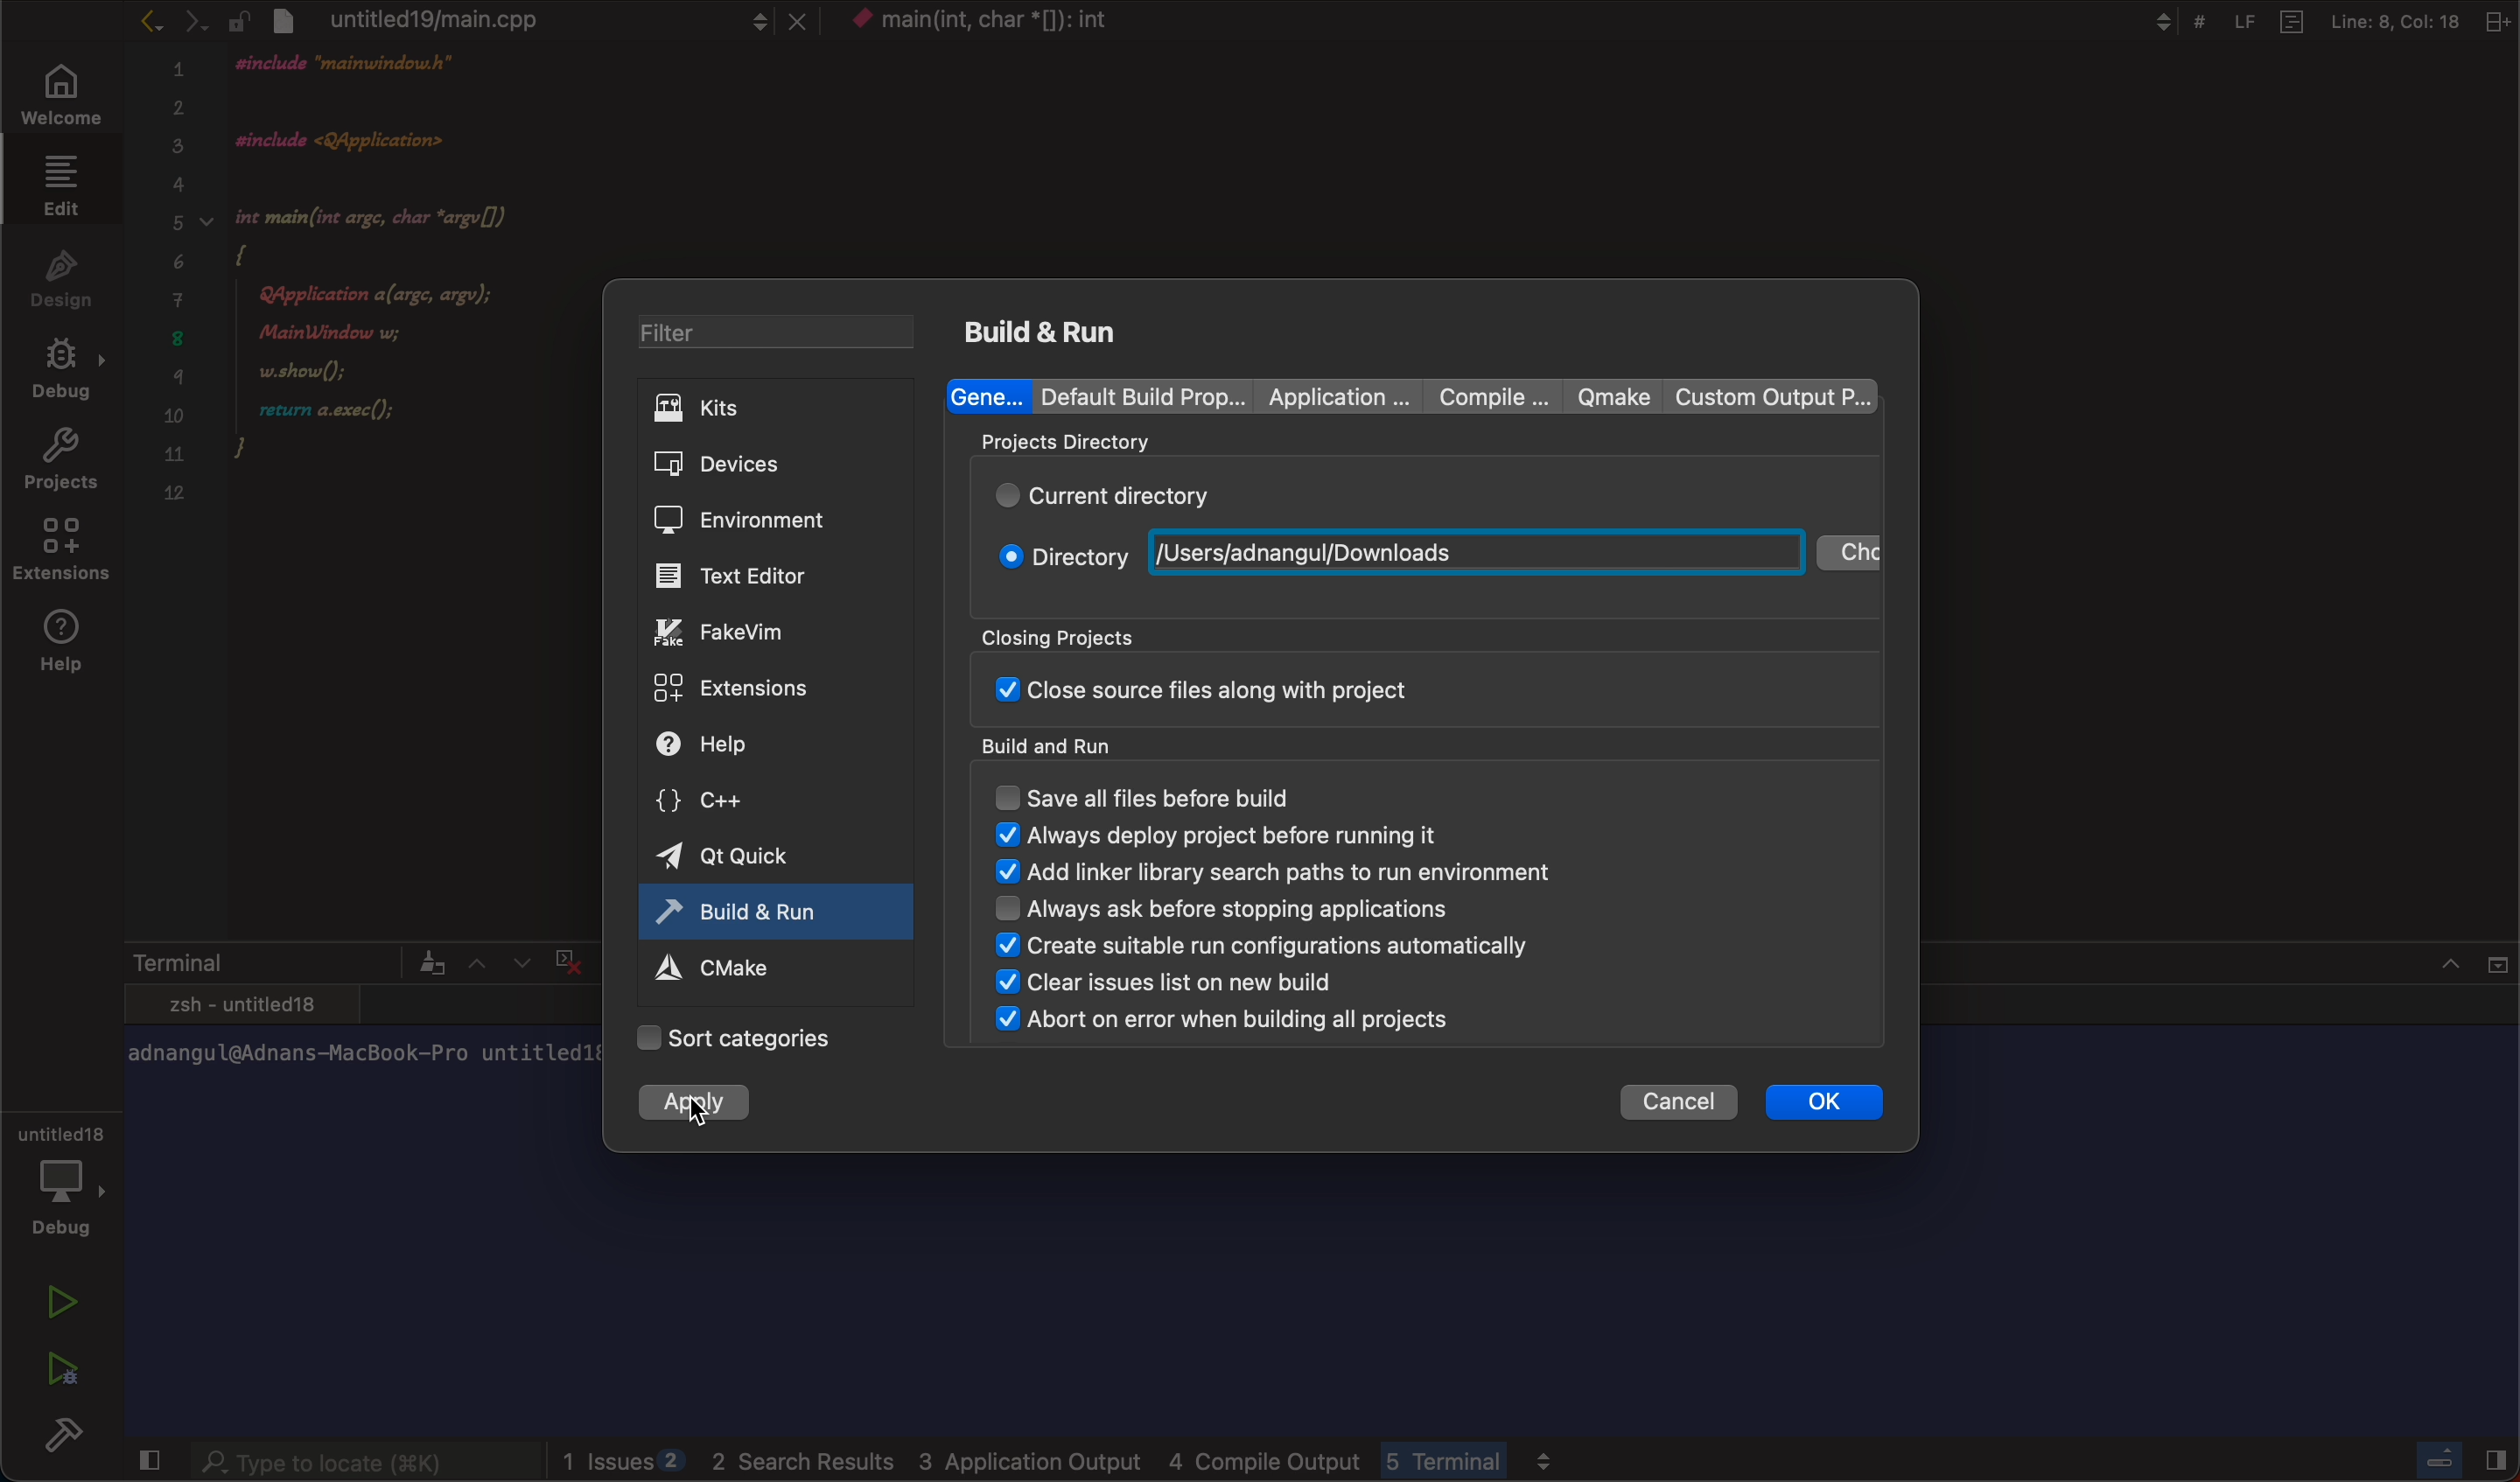 This screenshot has height=1482, width=2520. What do you see at coordinates (1220, 688) in the screenshot?
I see `close sourse file` at bounding box center [1220, 688].